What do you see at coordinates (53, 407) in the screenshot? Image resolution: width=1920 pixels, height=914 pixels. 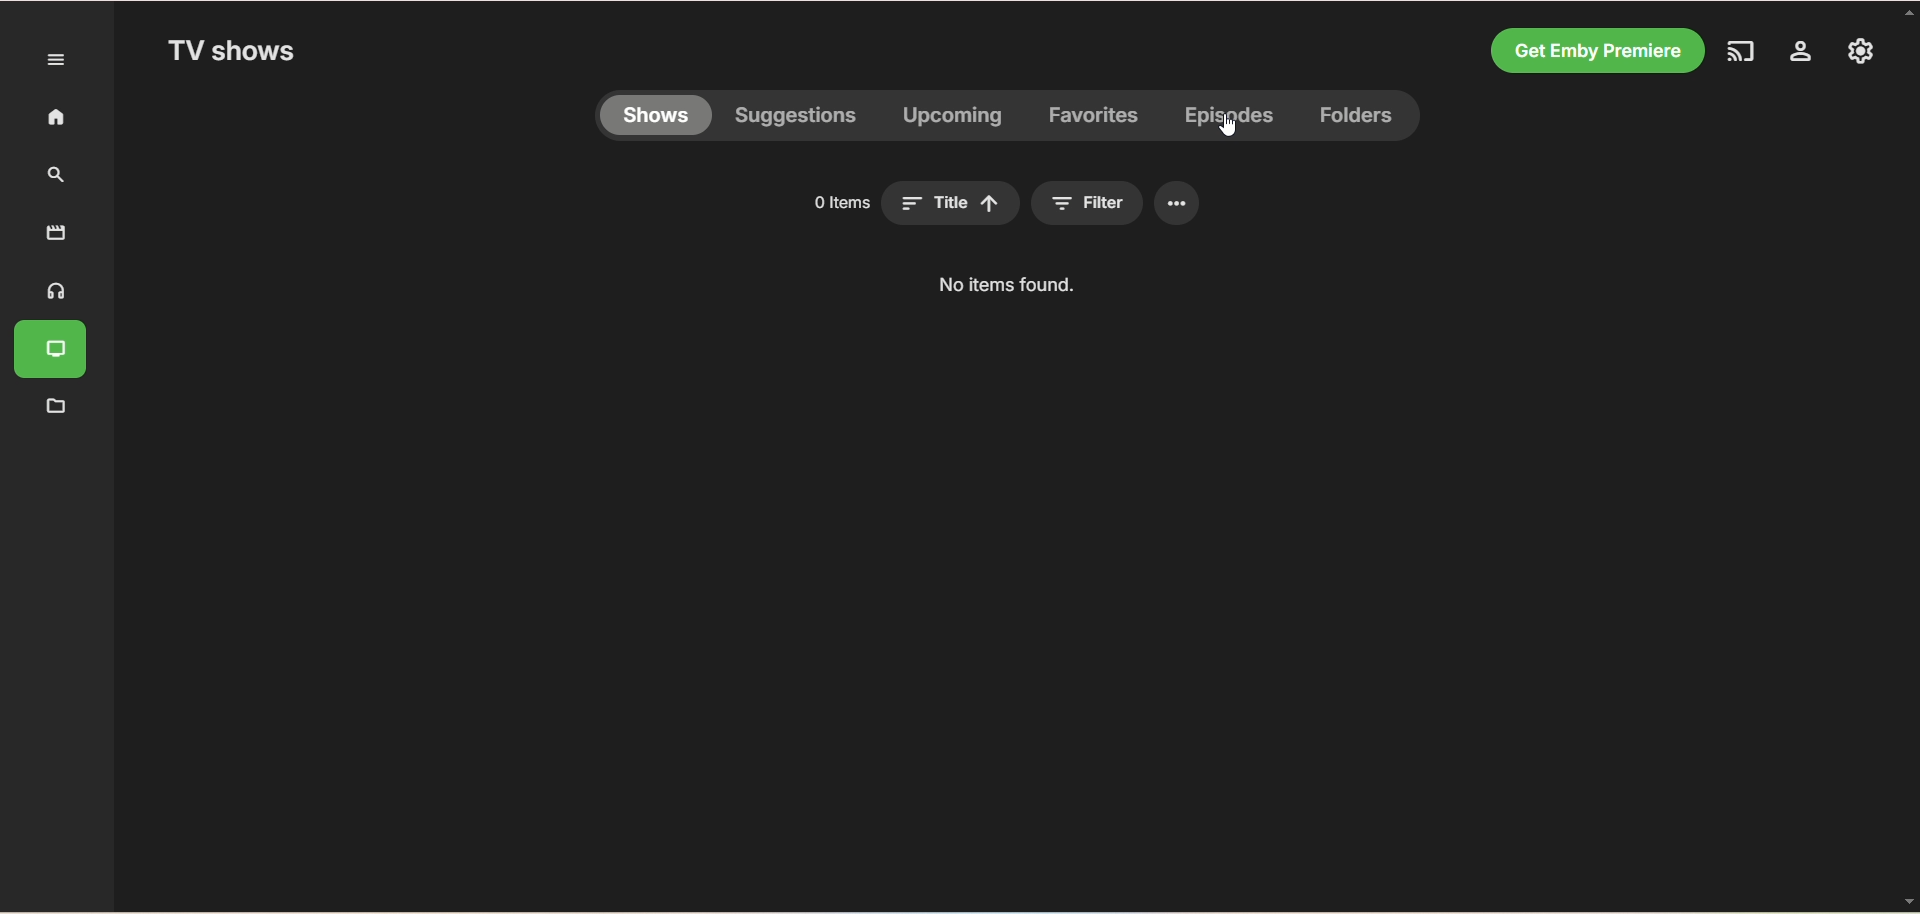 I see `metadata manager` at bounding box center [53, 407].